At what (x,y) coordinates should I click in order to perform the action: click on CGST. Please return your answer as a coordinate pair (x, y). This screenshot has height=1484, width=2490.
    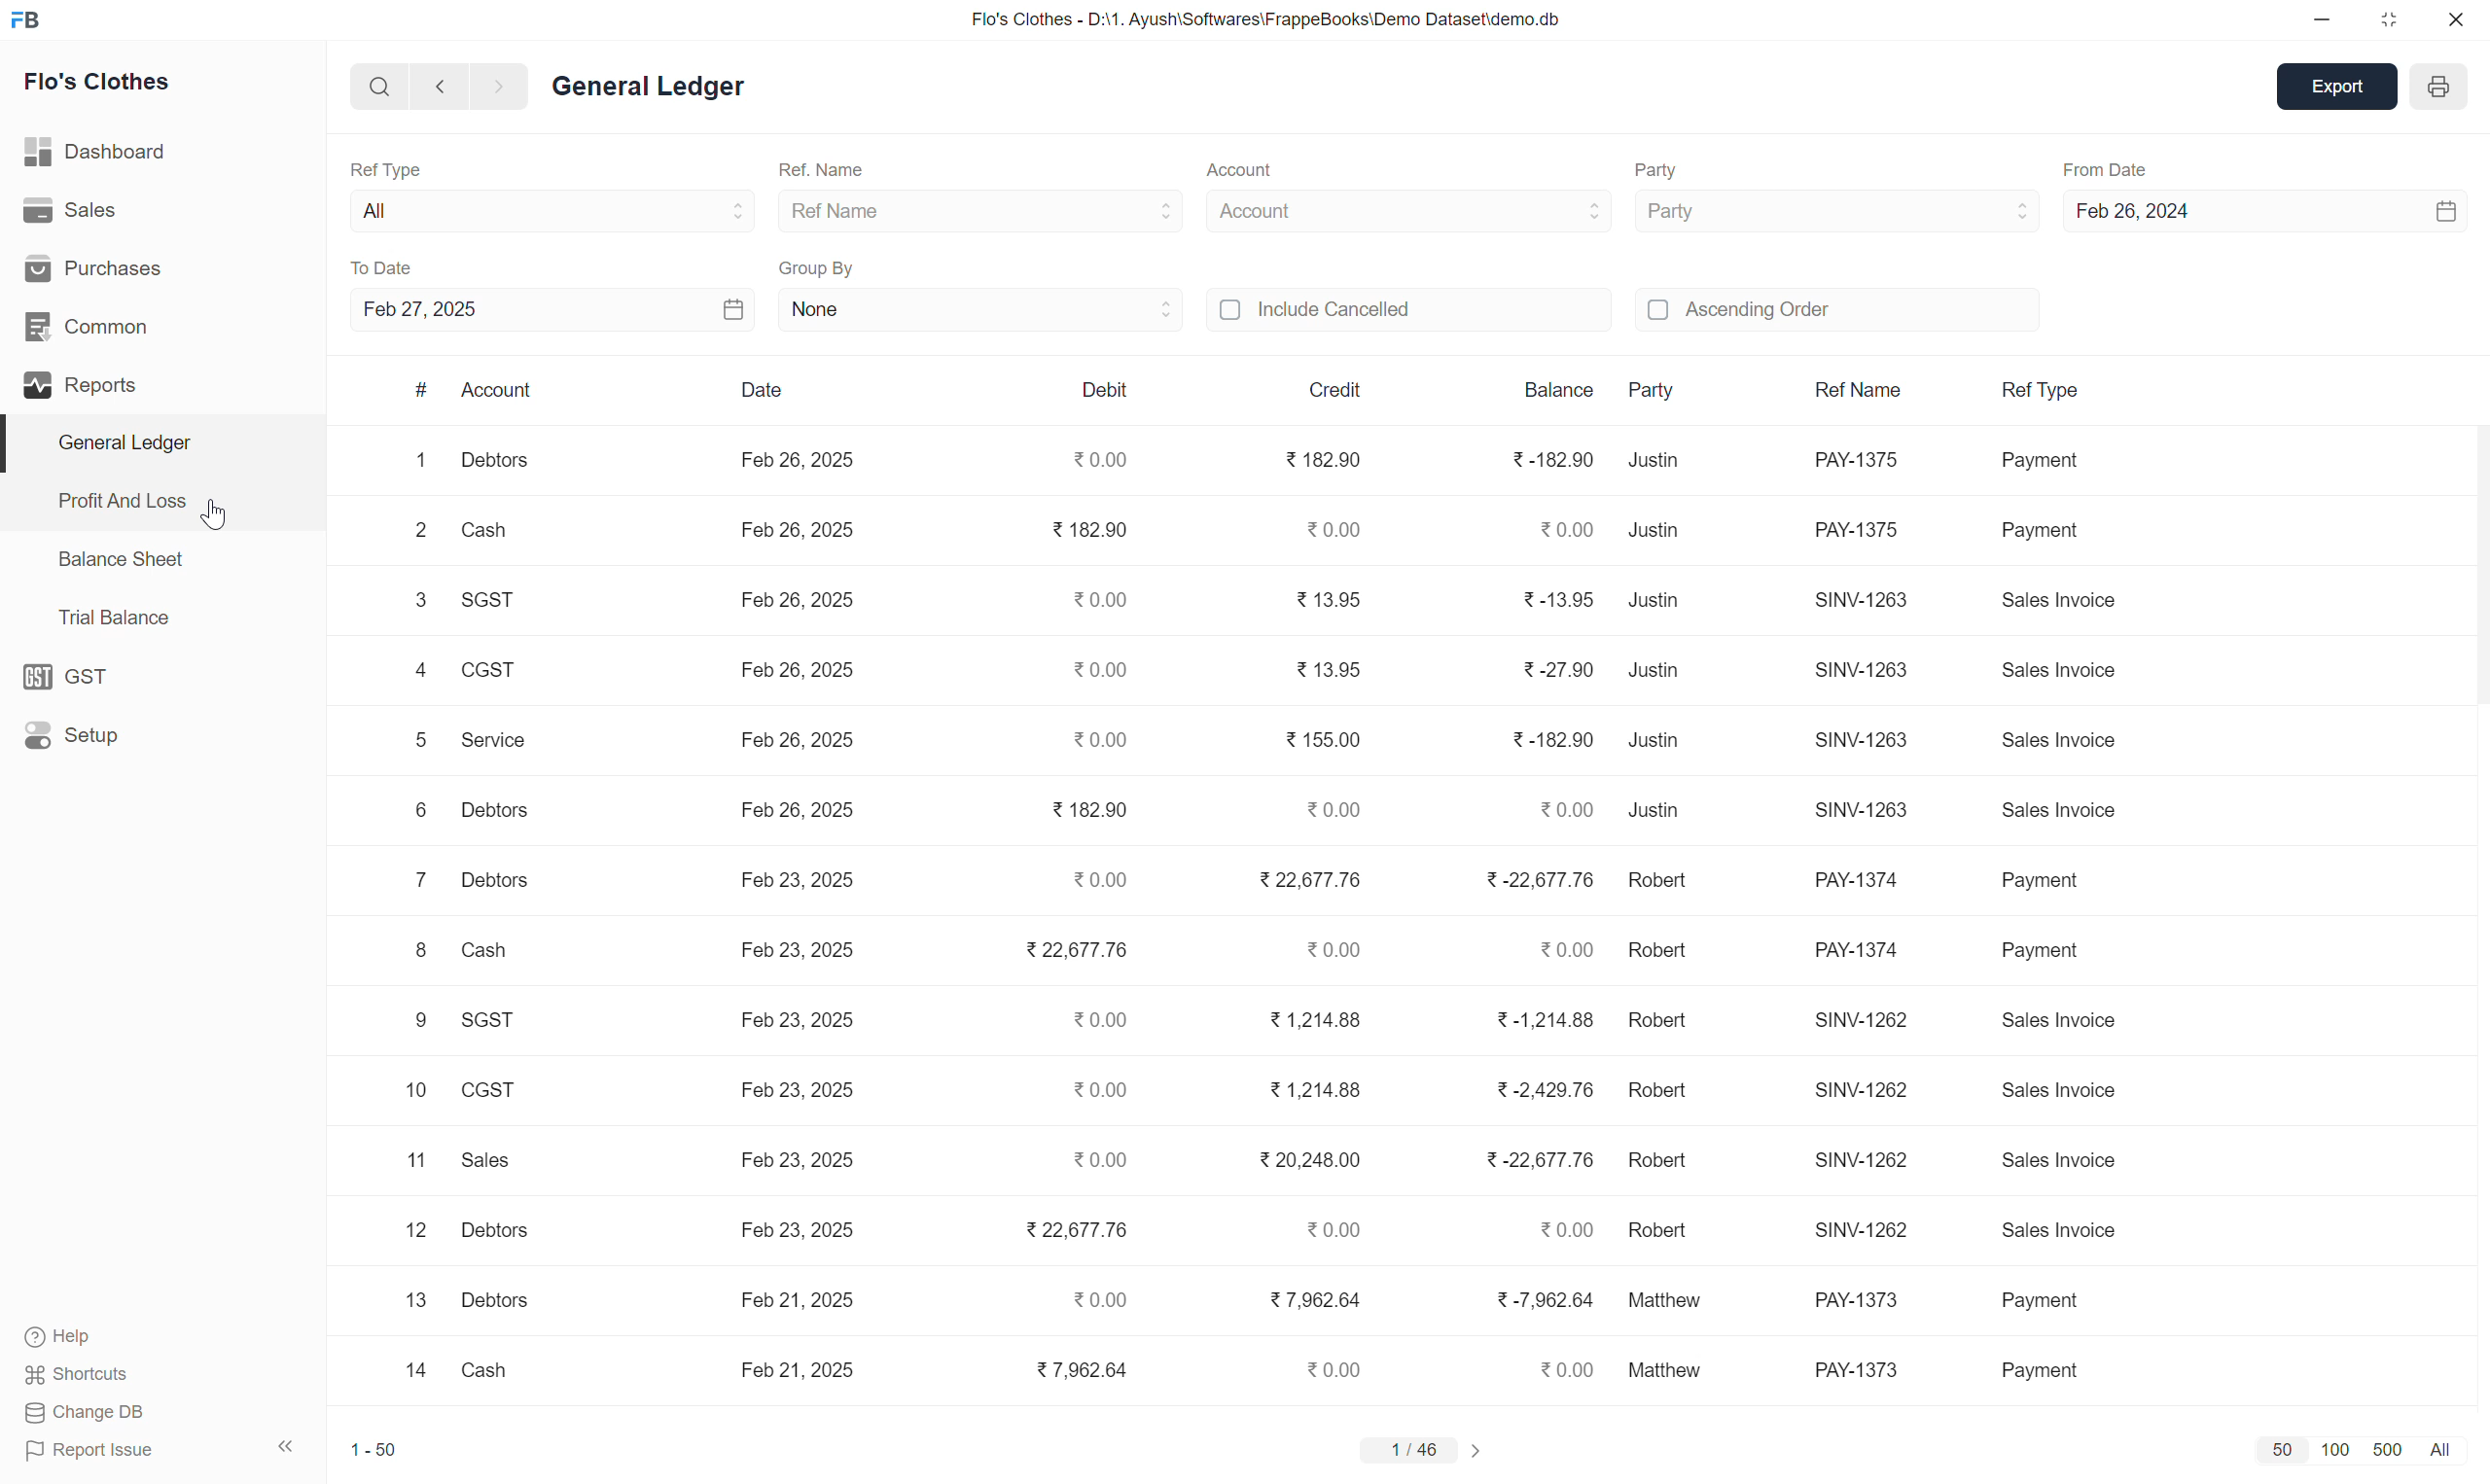
    Looking at the image, I should click on (487, 670).